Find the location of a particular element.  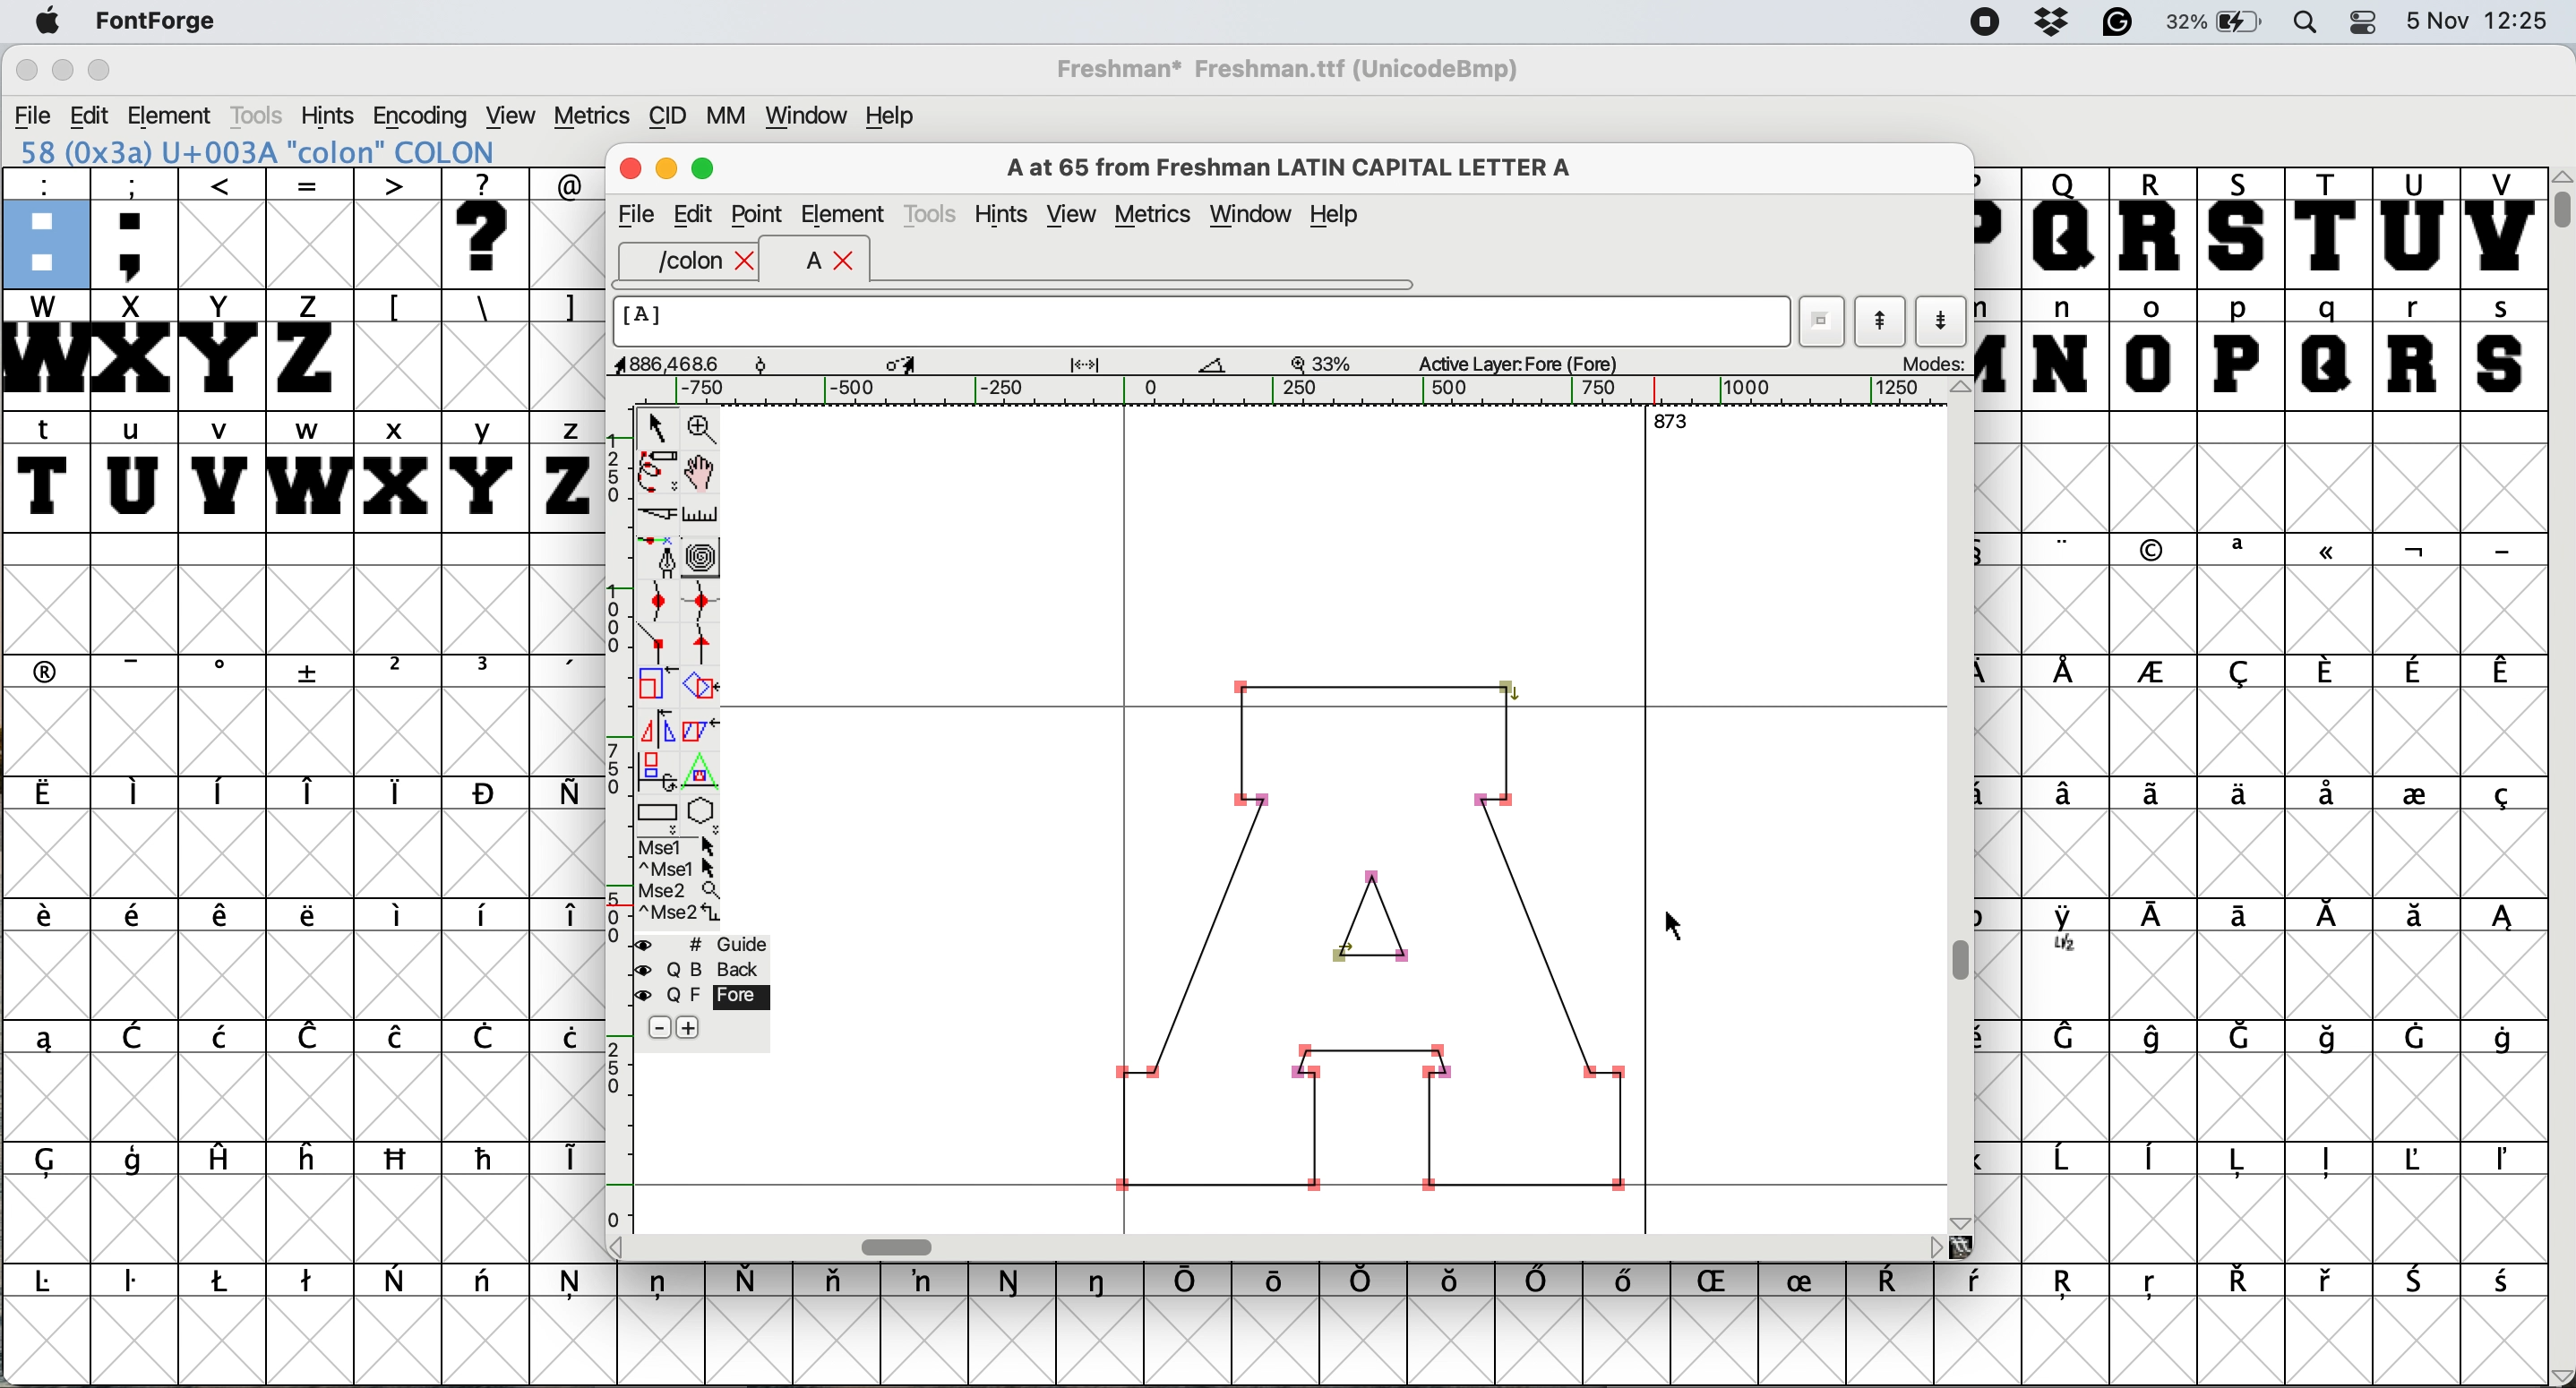

symbol is located at coordinates (1981, 1284).